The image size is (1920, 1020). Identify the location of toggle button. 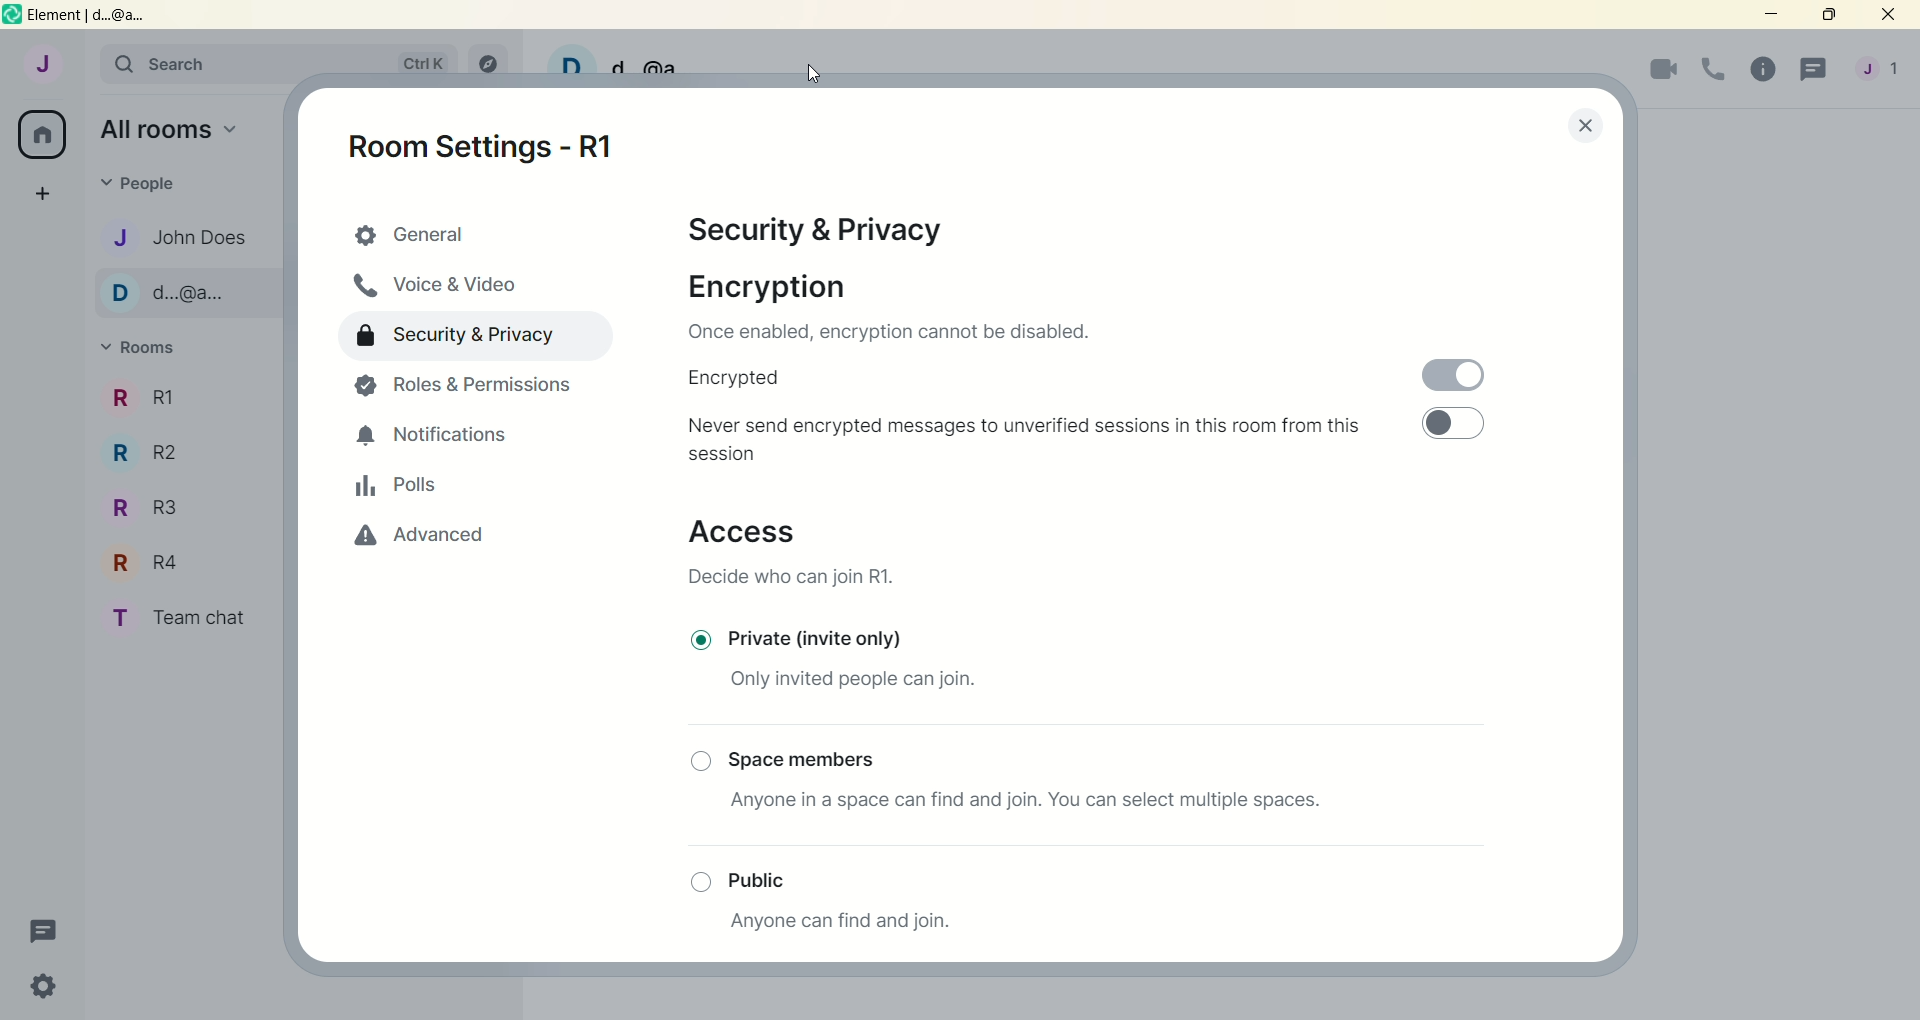
(1467, 429).